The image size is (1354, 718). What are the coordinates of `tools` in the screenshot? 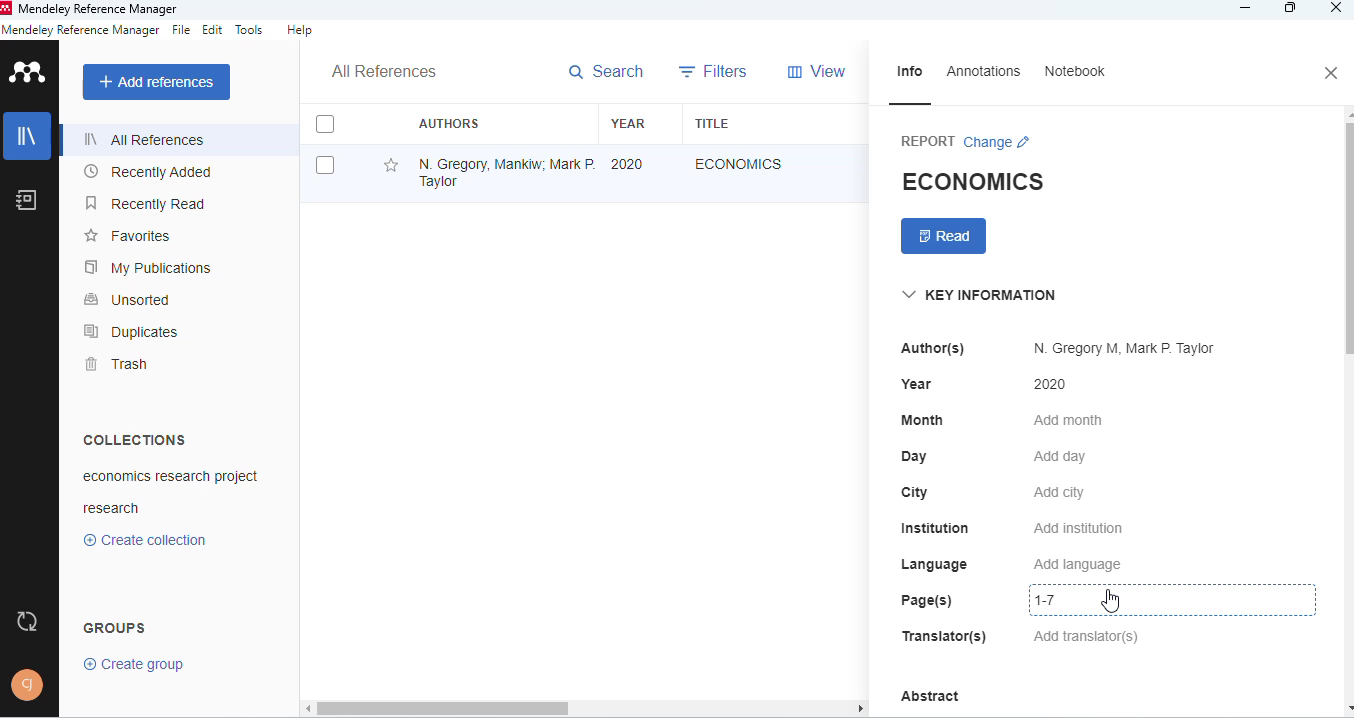 It's located at (250, 30).